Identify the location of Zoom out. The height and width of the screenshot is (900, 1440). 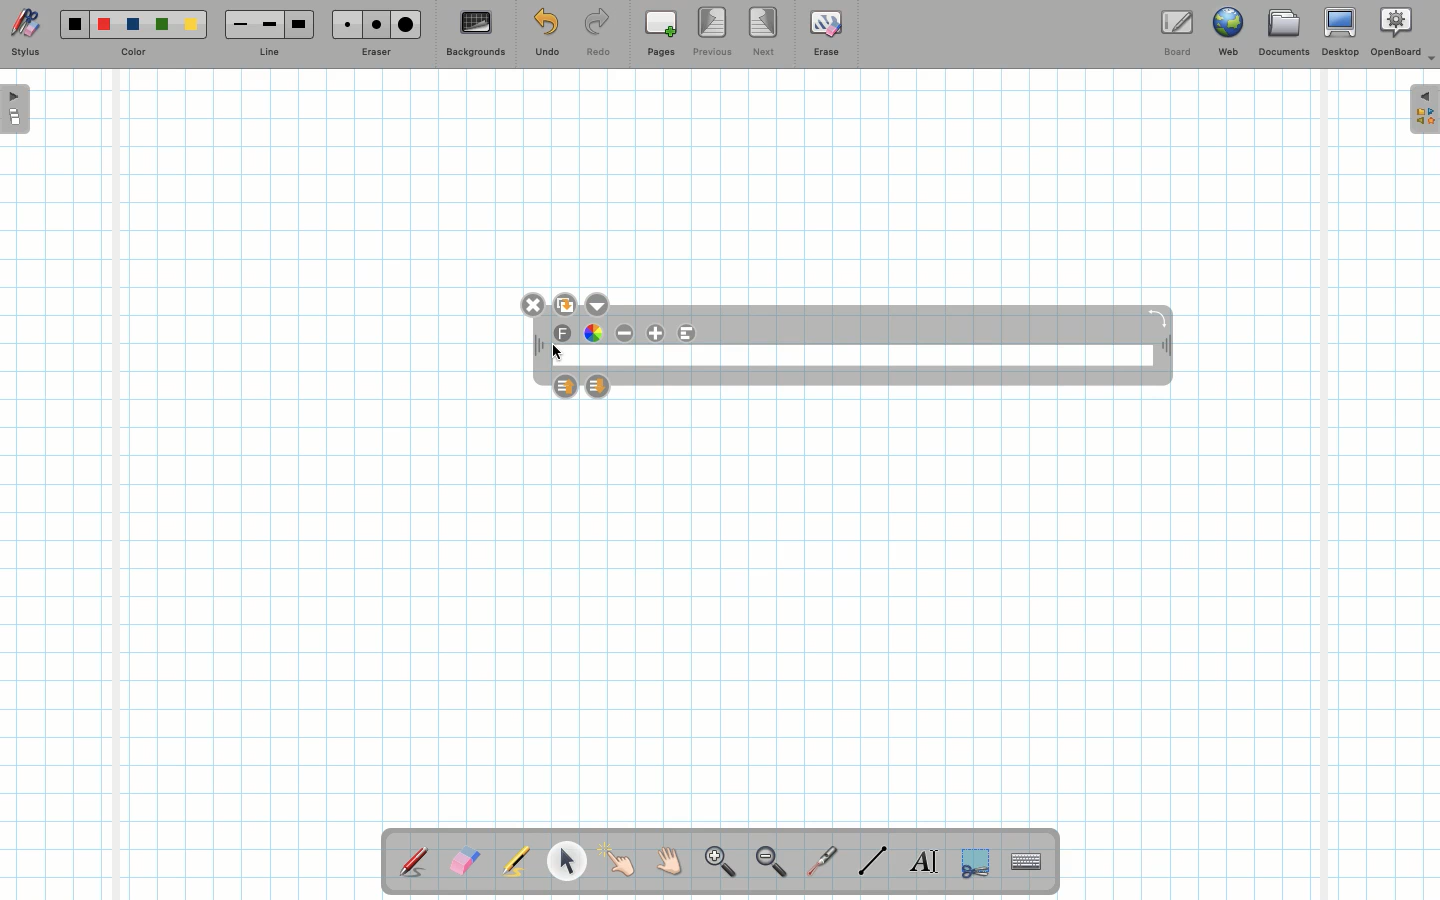
(771, 863).